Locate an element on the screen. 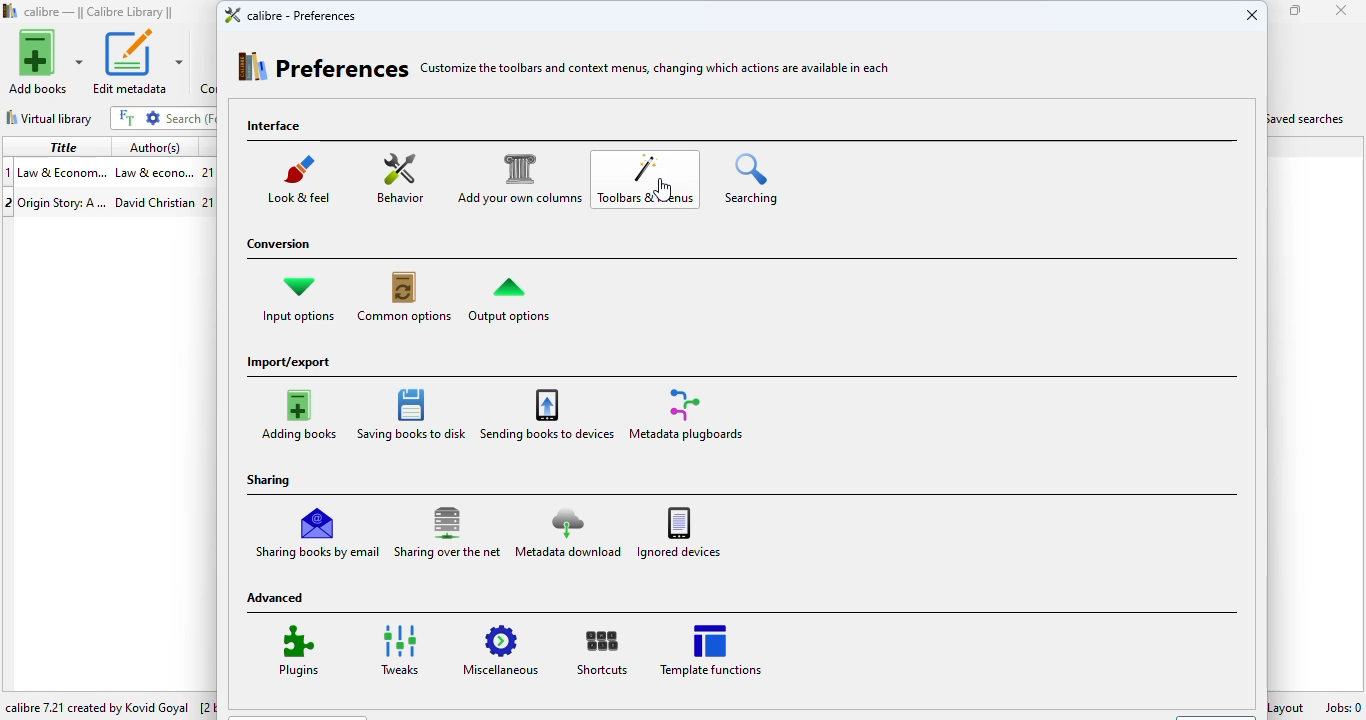 The width and height of the screenshot is (1366, 720). output options is located at coordinates (509, 297).